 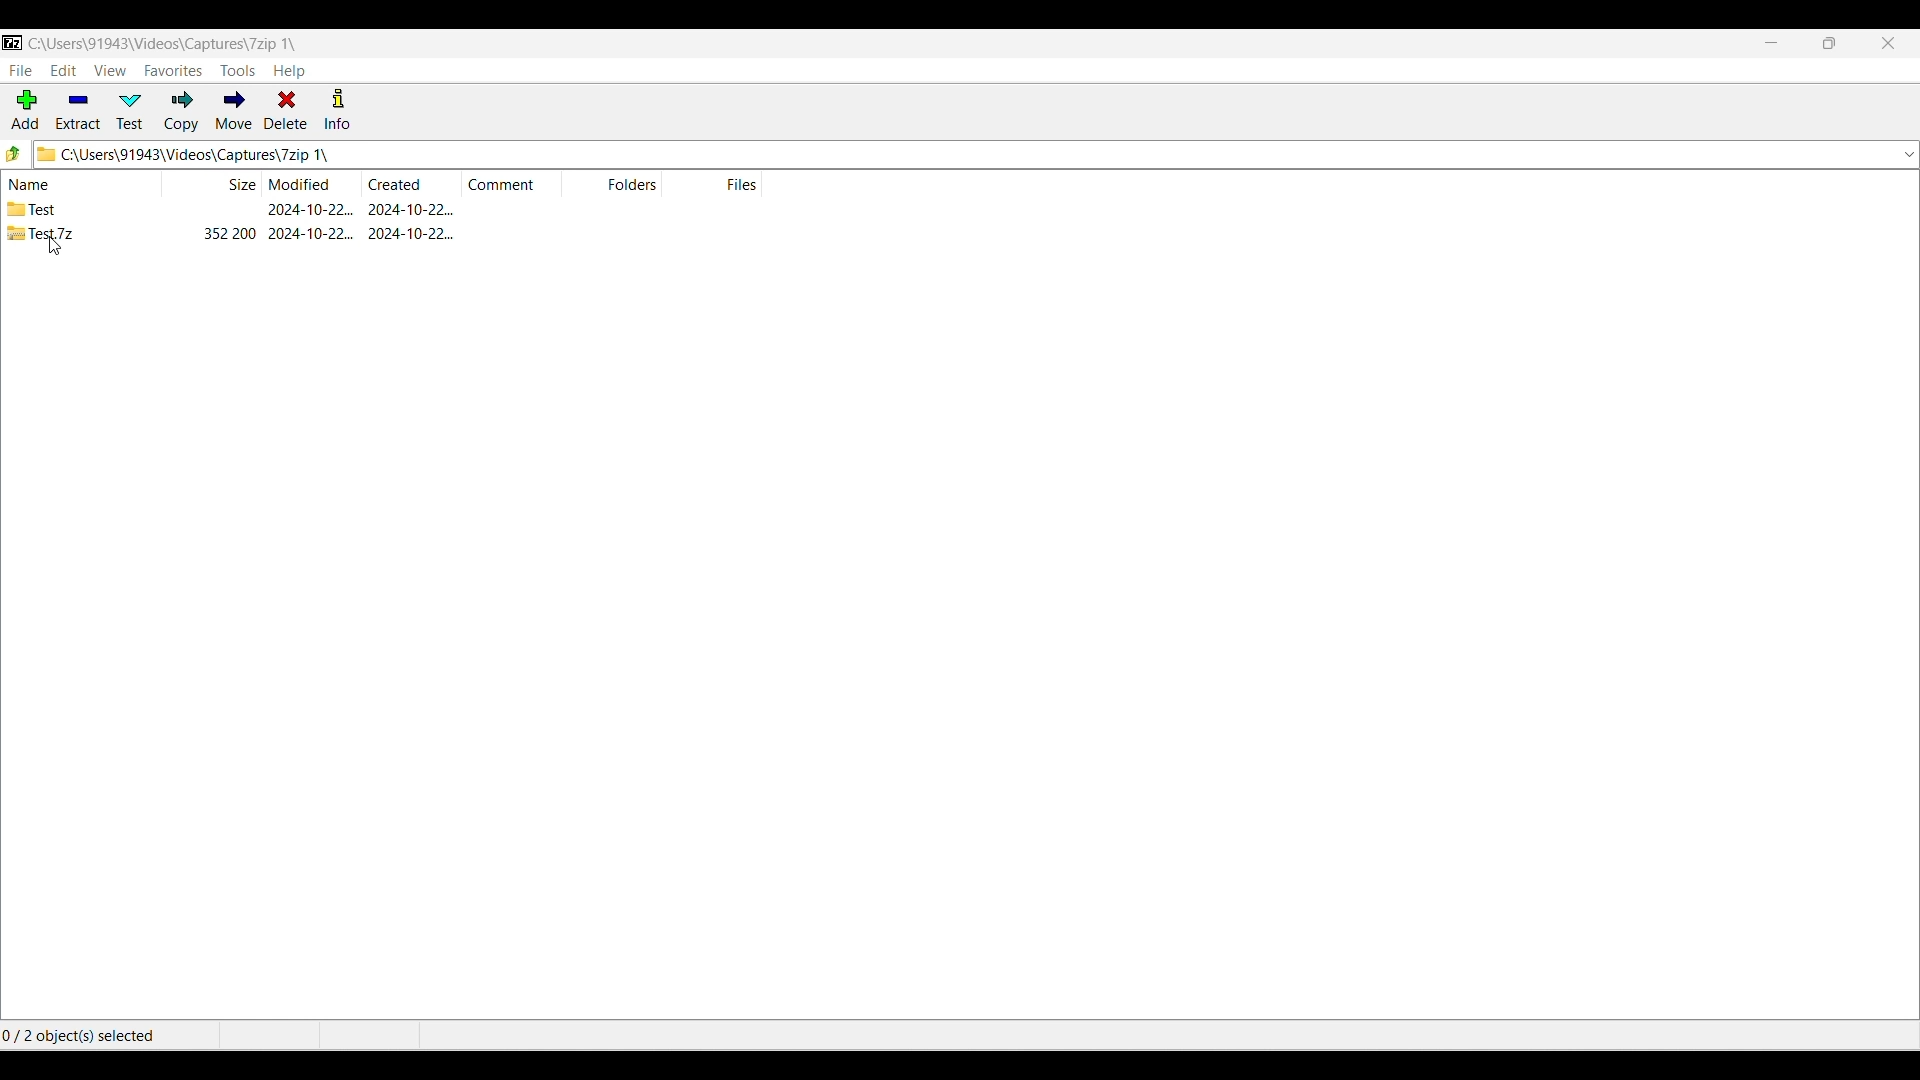 What do you see at coordinates (13, 42) in the screenshot?
I see `Software logo` at bounding box center [13, 42].